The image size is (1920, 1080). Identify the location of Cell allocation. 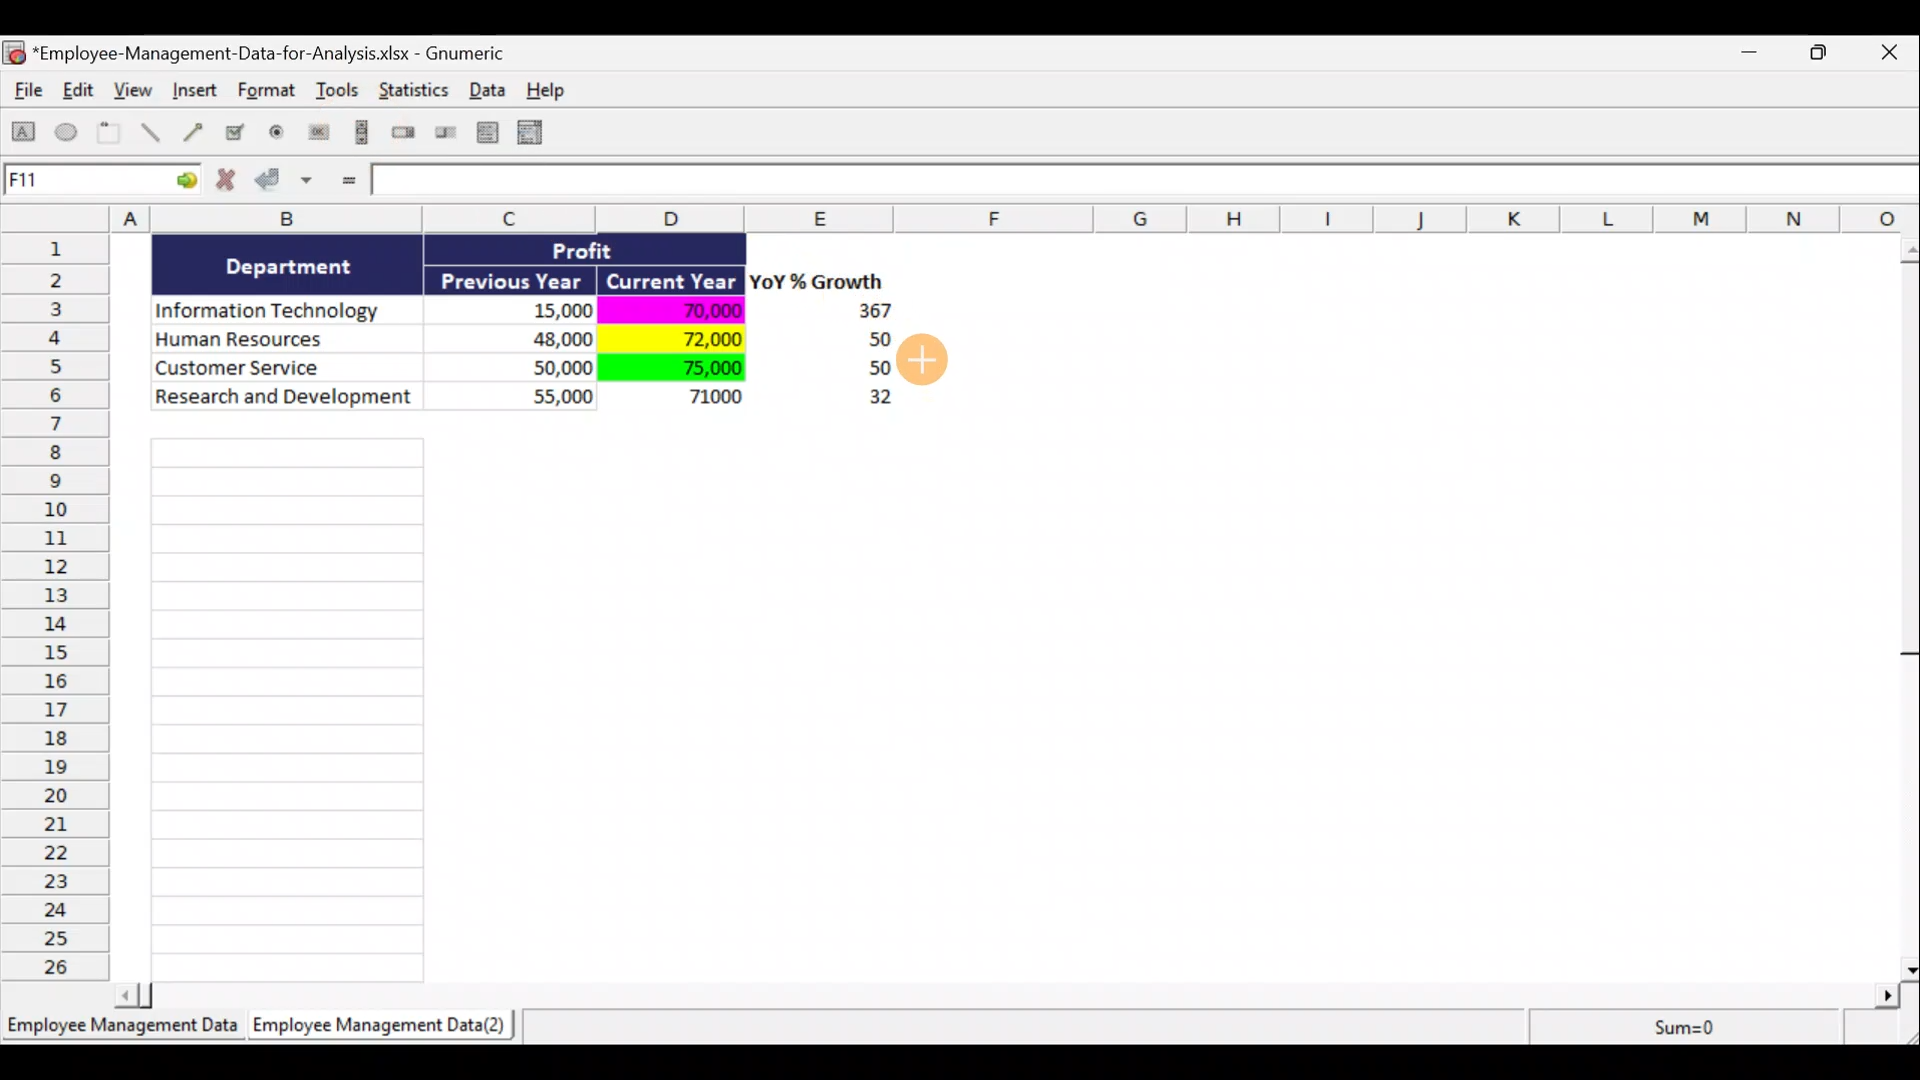
(101, 183).